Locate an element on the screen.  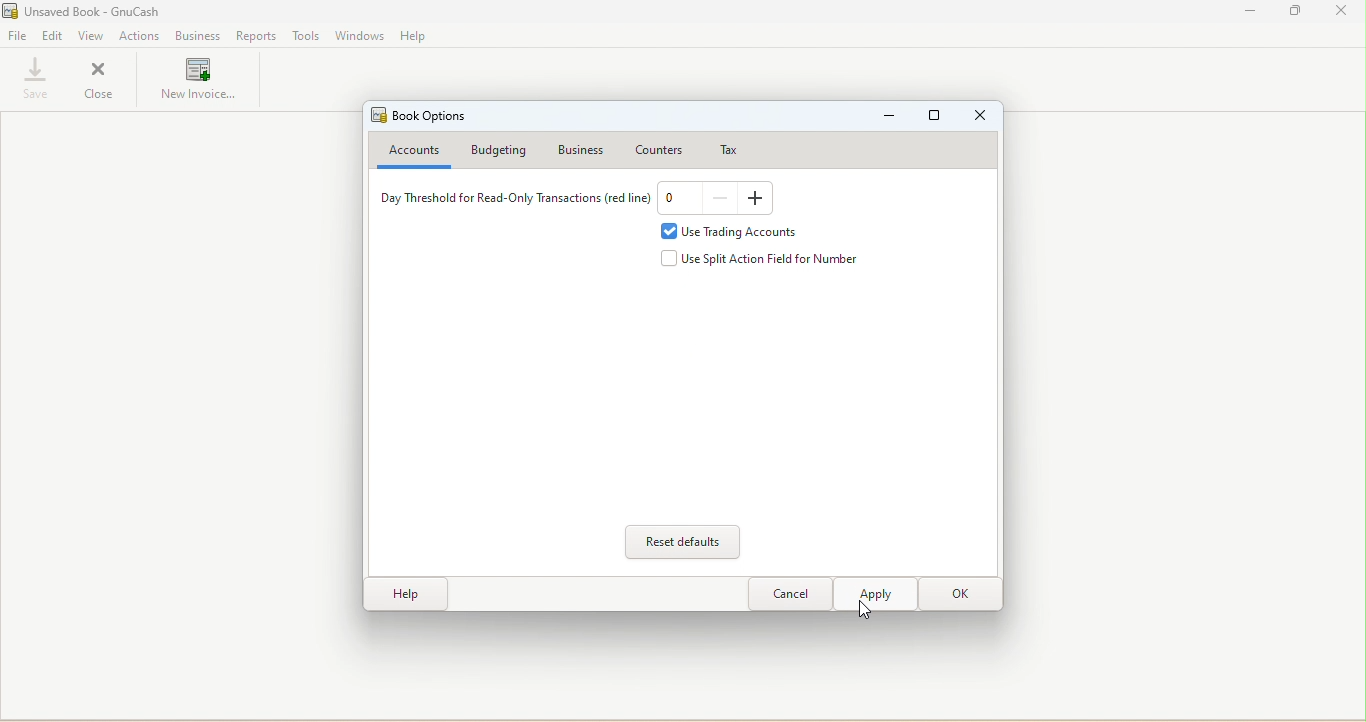
Reset defaults is located at coordinates (686, 542).